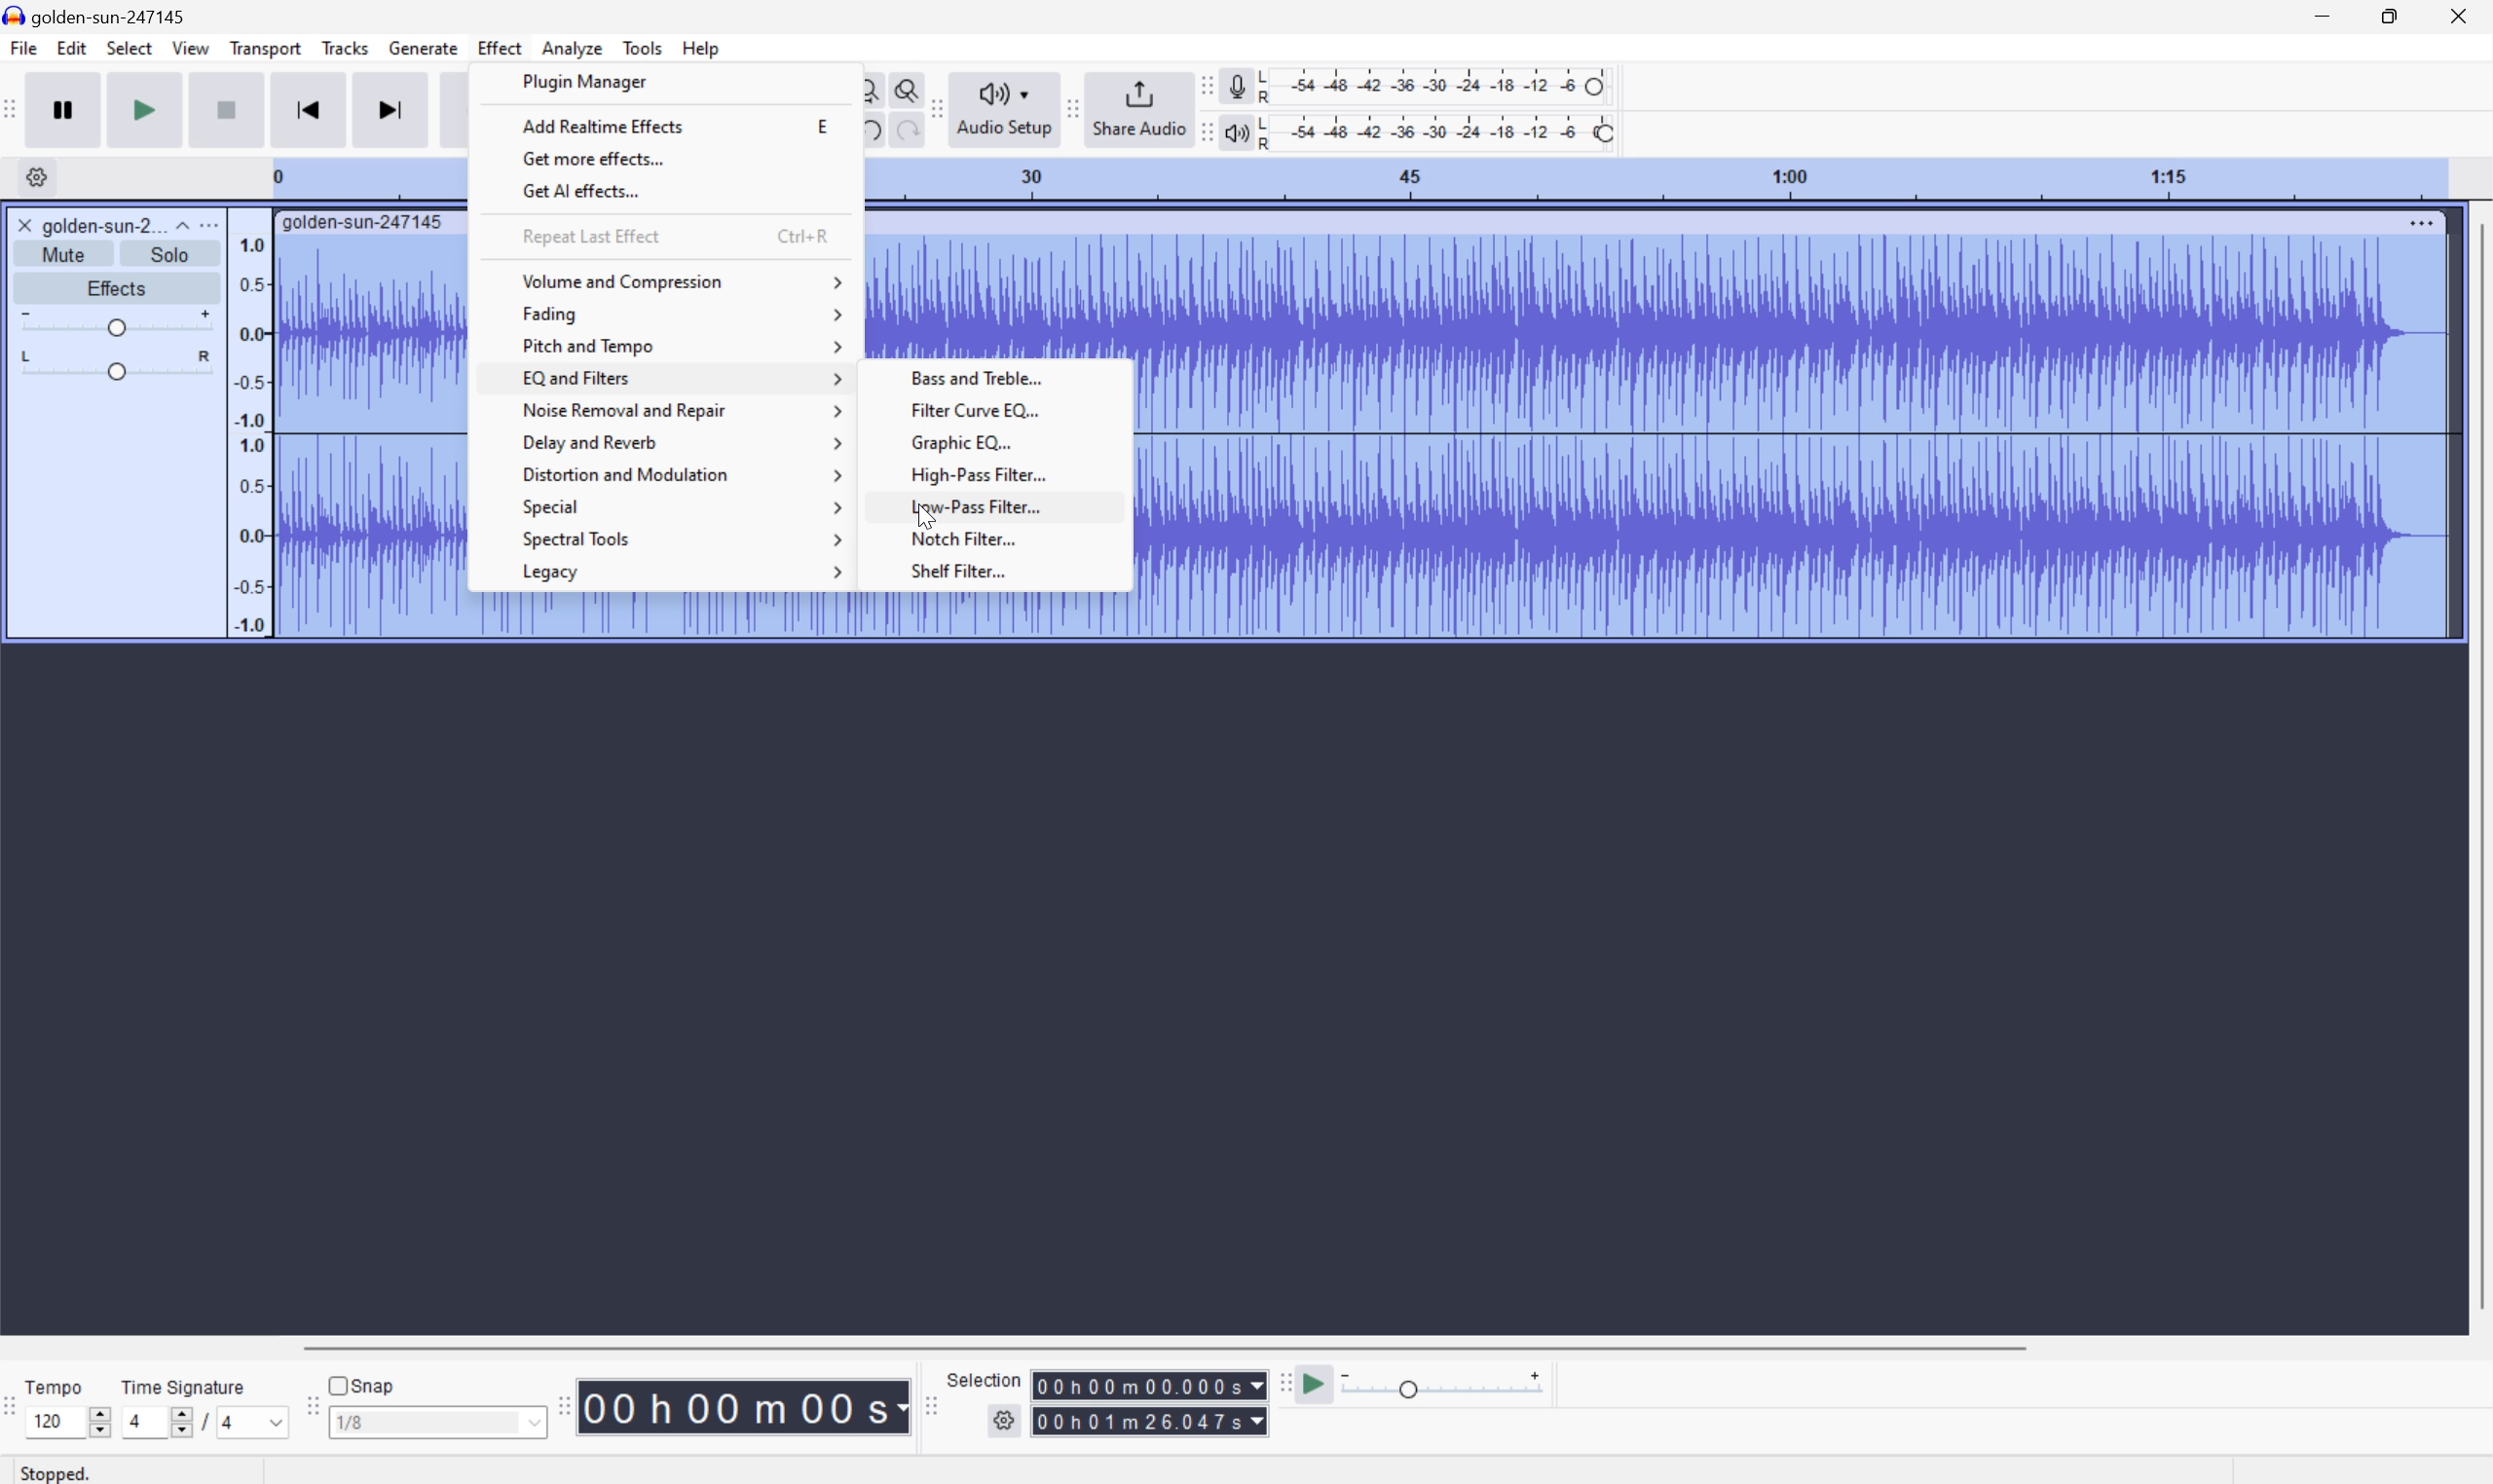 This screenshot has height=1484, width=2493. Describe the element at coordinates (2477, 767) in the screenshot. I see `Scroll Bar` at that location.